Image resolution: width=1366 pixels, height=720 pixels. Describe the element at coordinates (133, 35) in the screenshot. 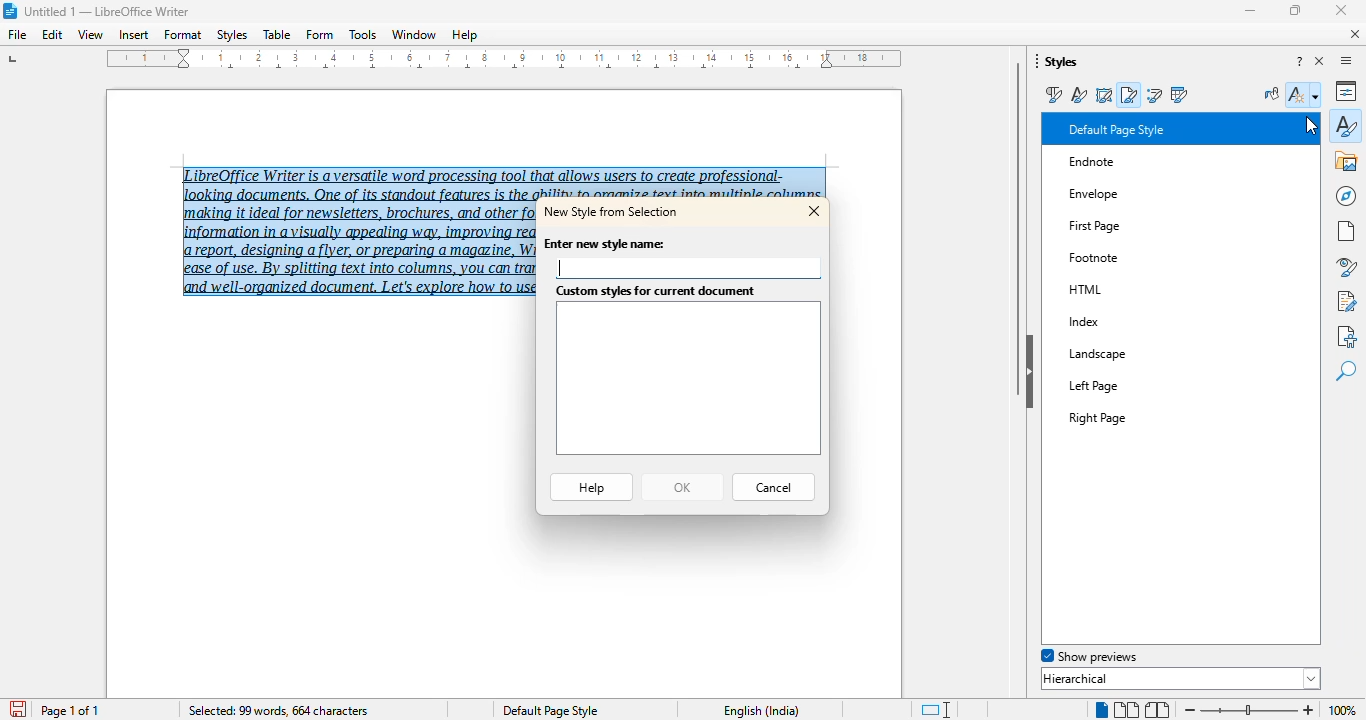

I see `insert` at that location.